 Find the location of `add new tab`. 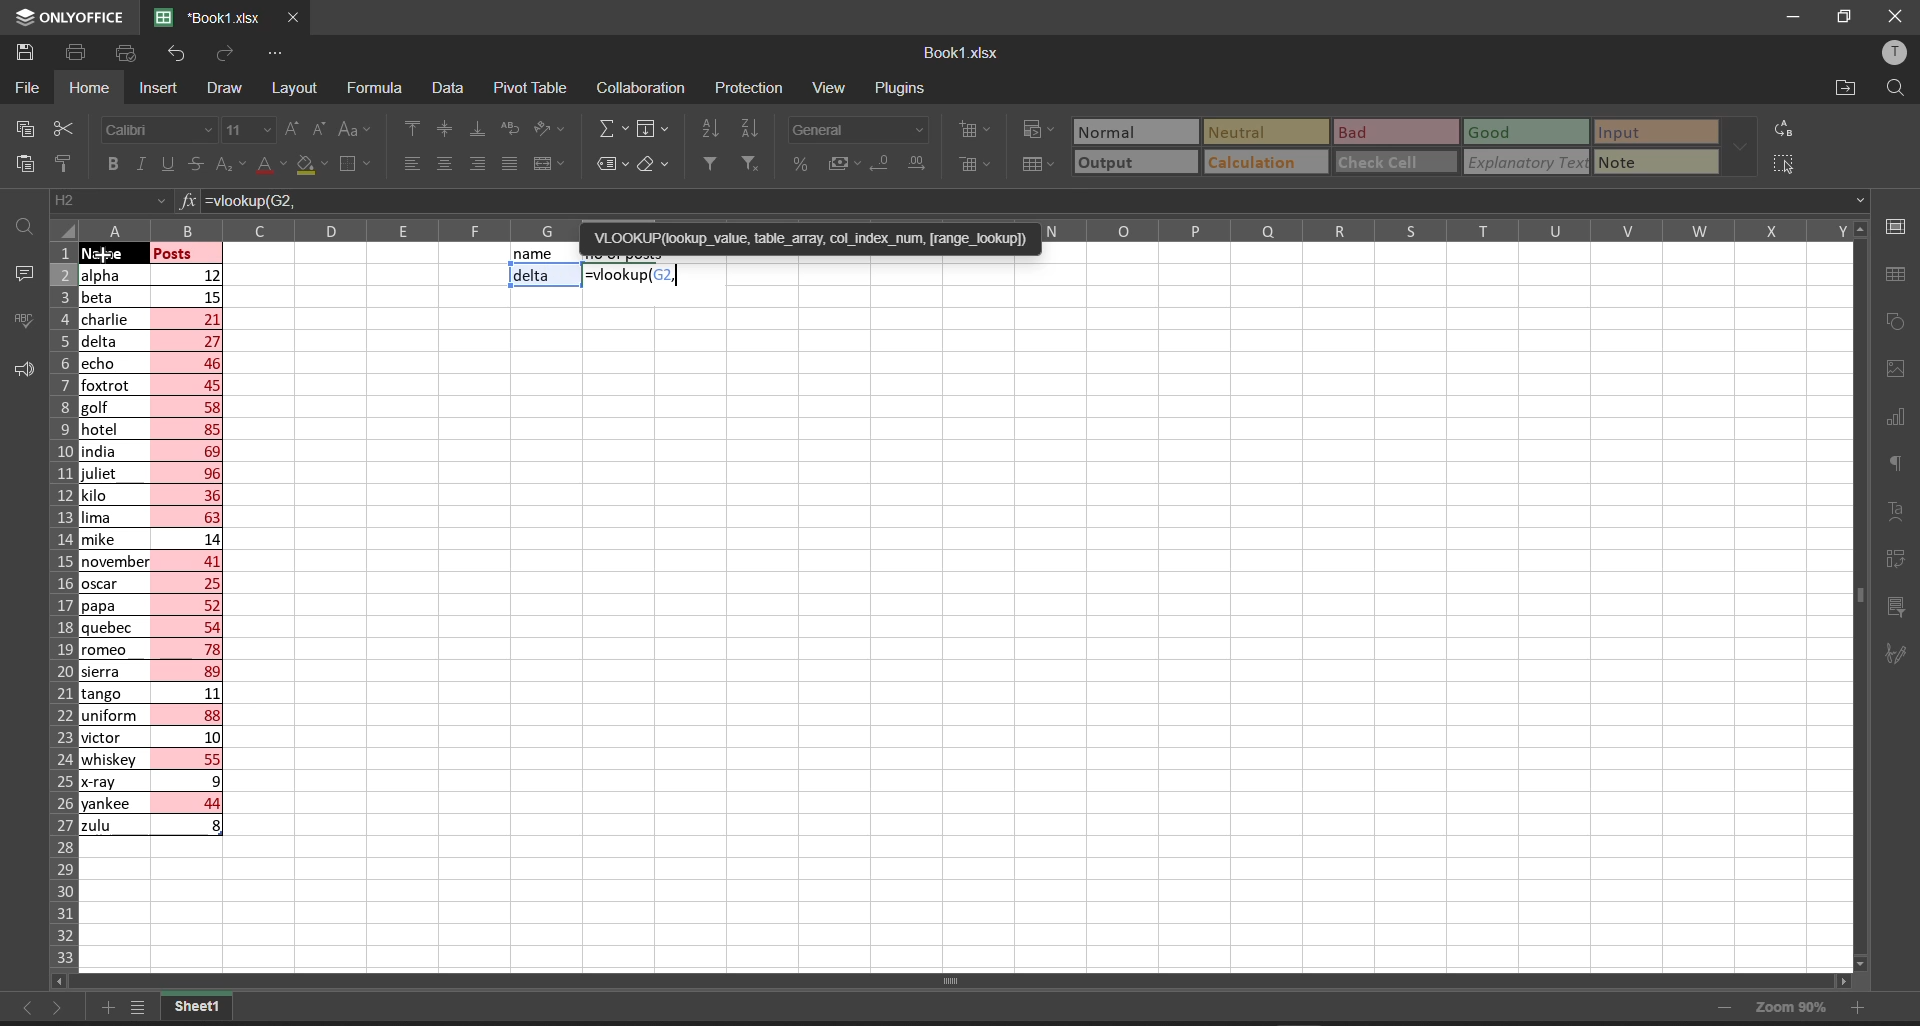

add new tab is located at coordinates (111, 1005).